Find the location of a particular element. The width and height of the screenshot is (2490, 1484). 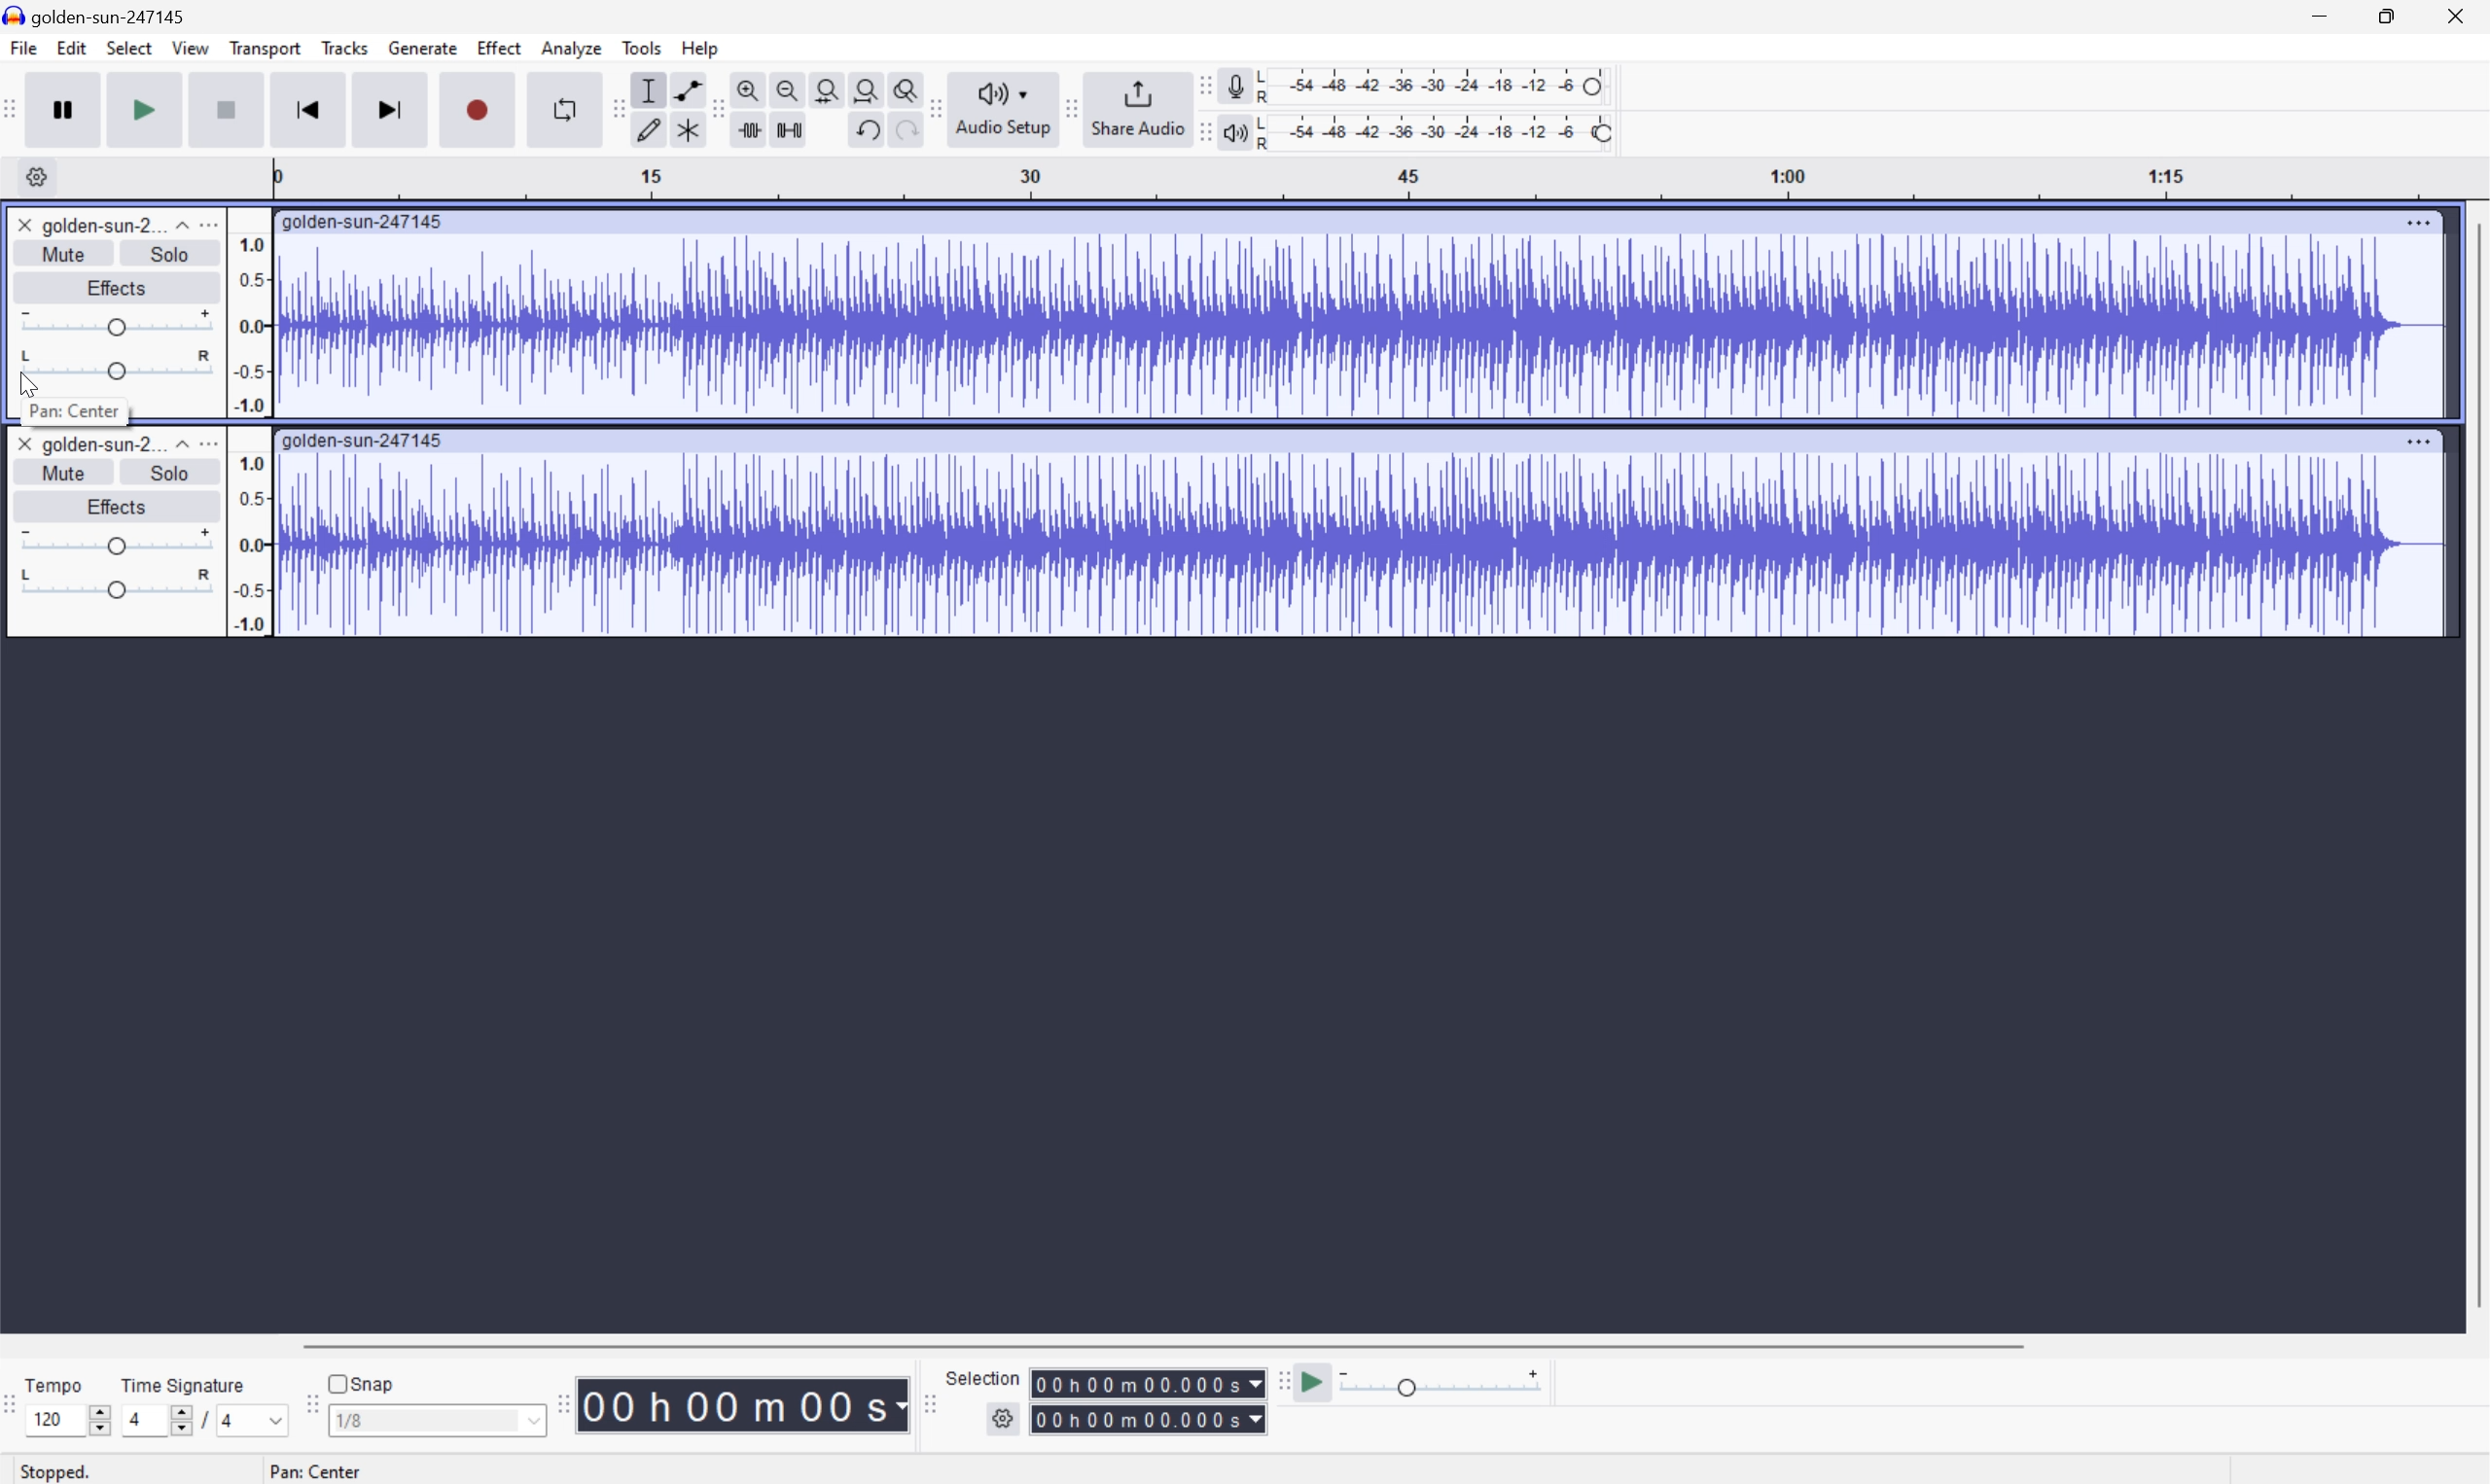

Audacity Edit toolbar is located at coordinates (715, 107).